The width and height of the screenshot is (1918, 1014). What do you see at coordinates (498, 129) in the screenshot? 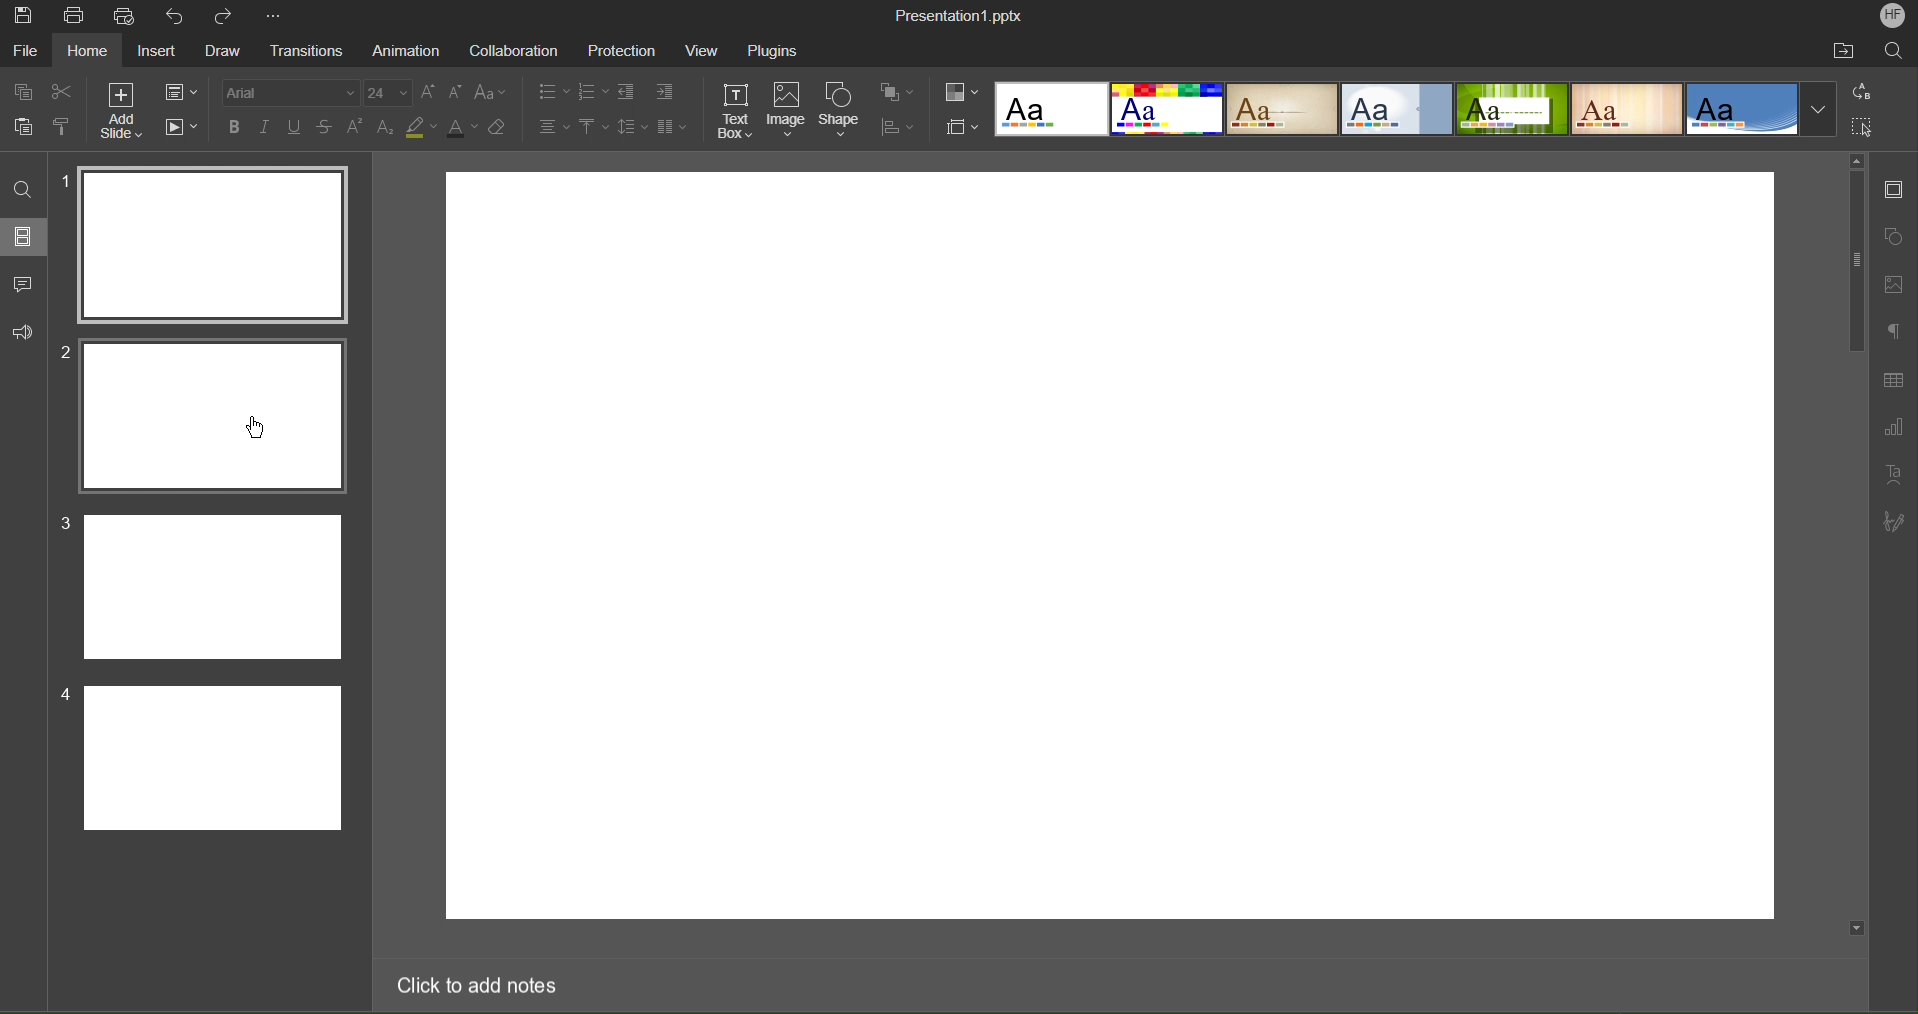
I see `clear formatting` at bounding box center [498, 129].